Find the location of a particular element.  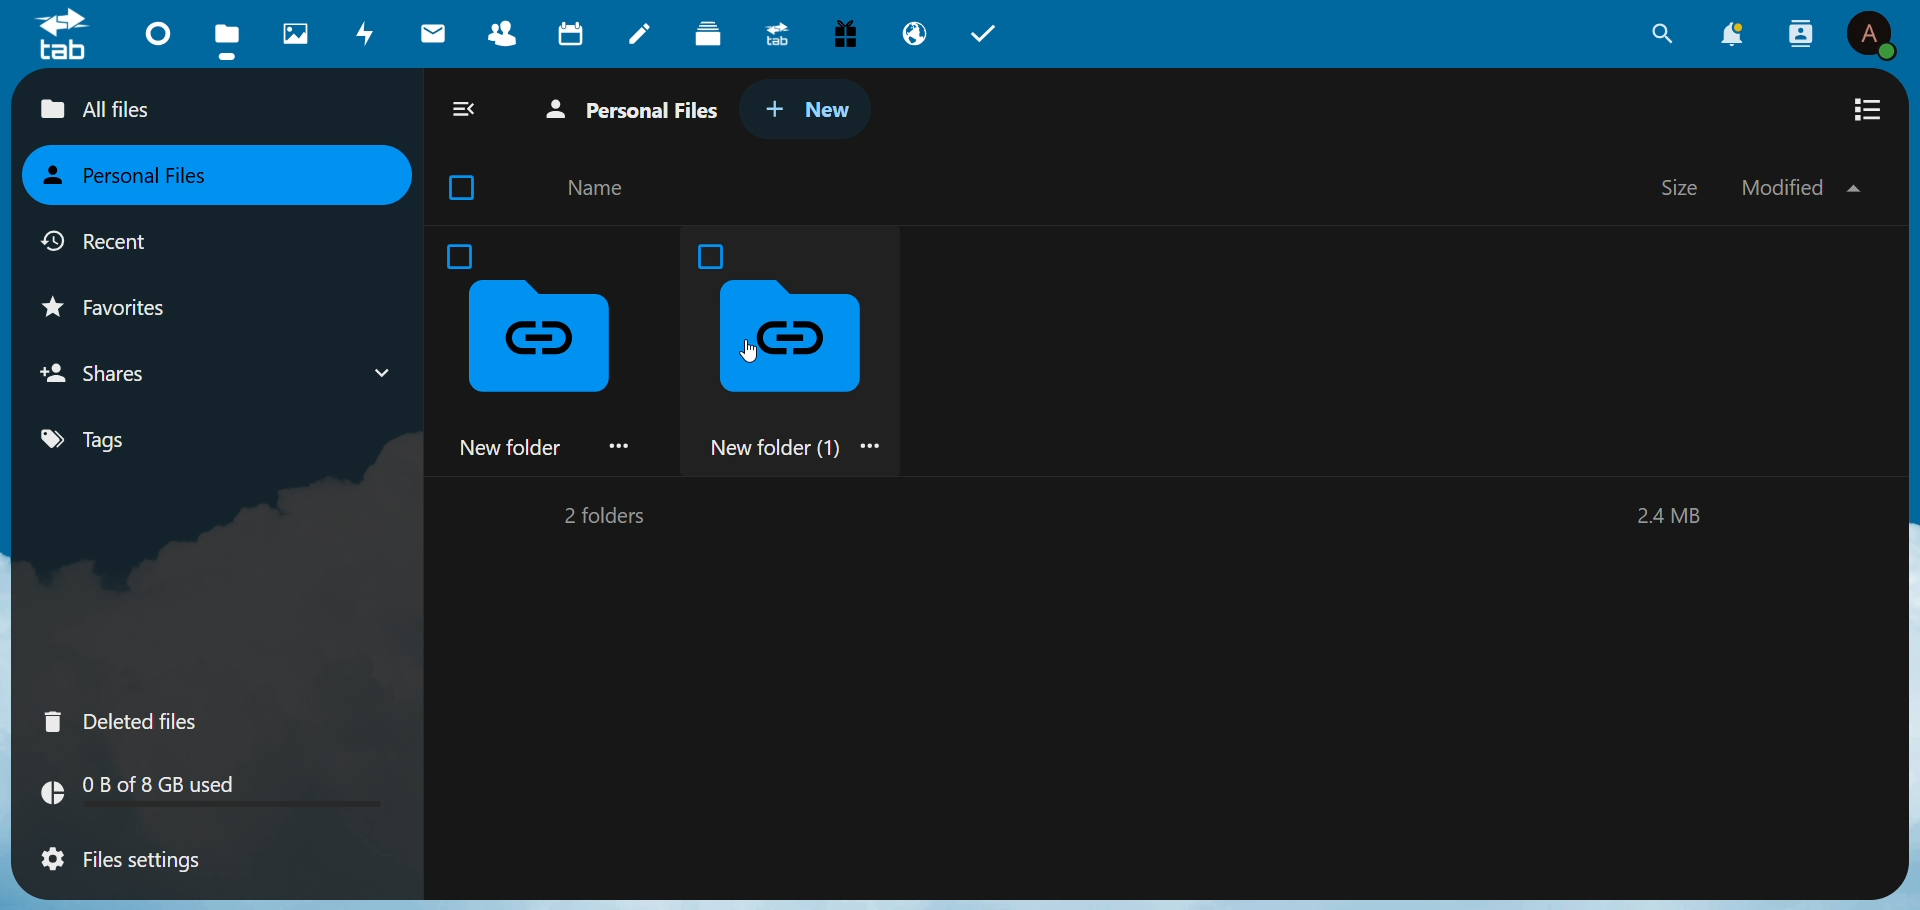

select is located at coordinates (467, 187).